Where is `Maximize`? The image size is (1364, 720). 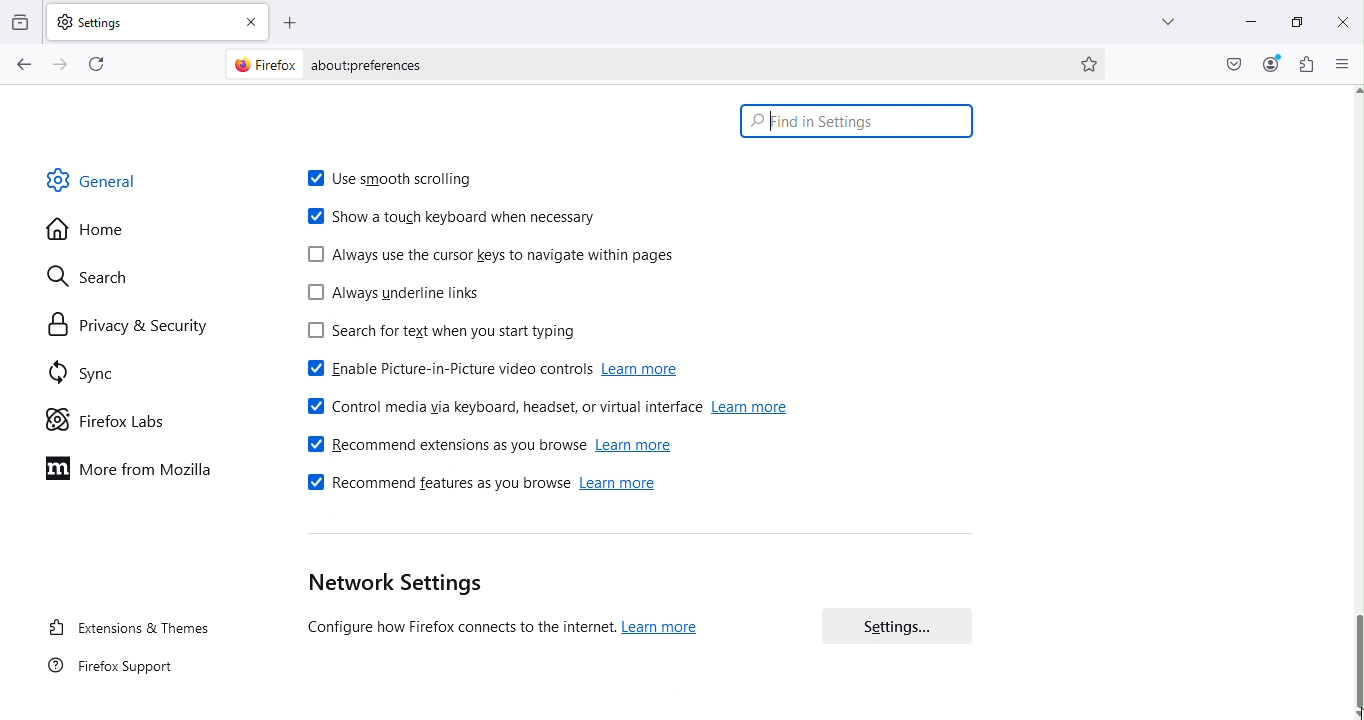
Maximize is located at coordinates (1294, 20).